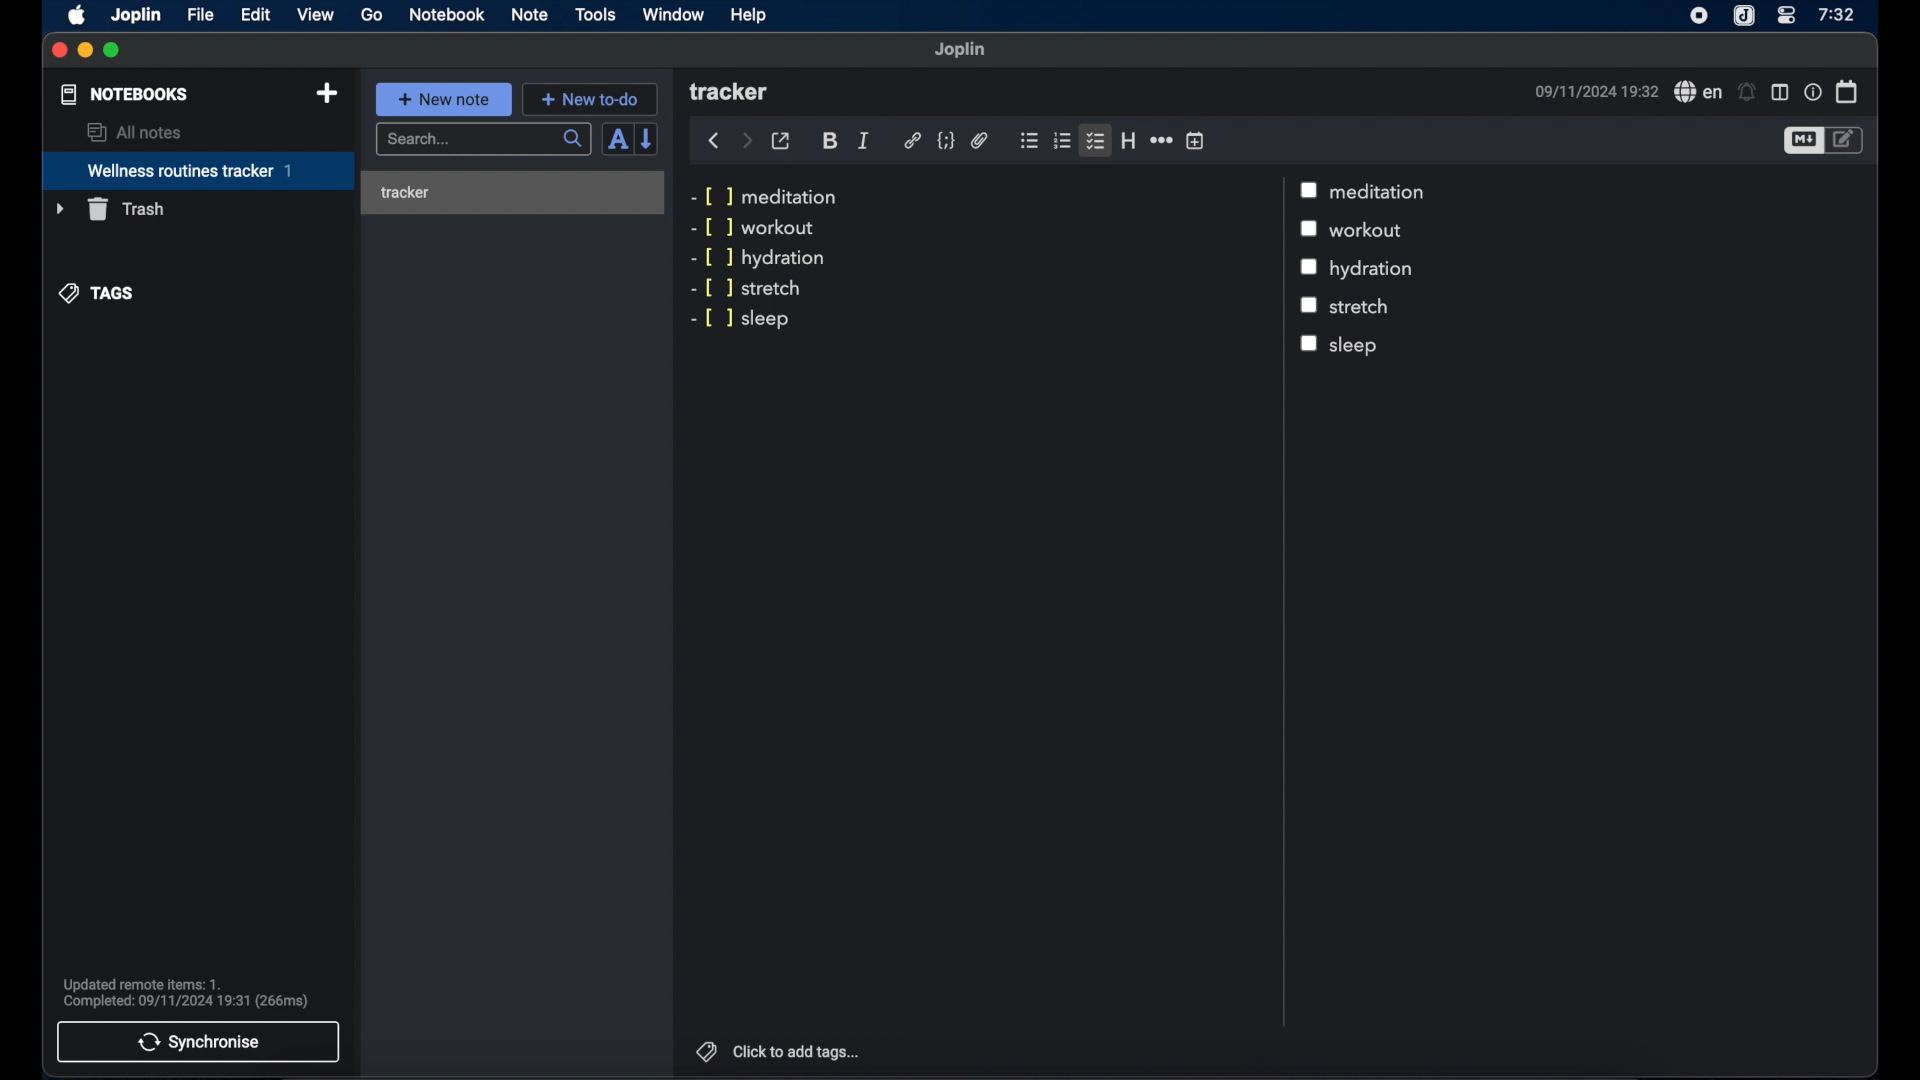  I want to click on joplin, so click(137, 16).